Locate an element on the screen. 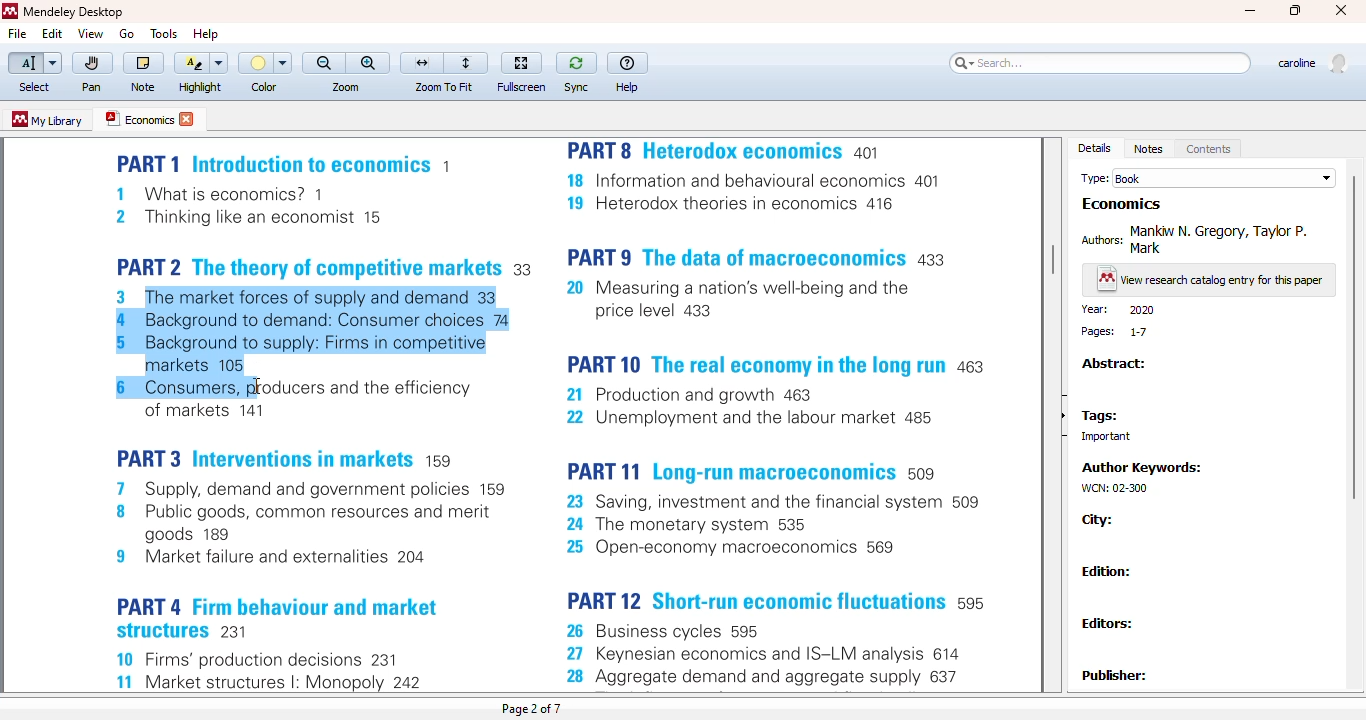 The width and height of the screenshot is (1366, 720). profile is located at coordinates (1311, 64).